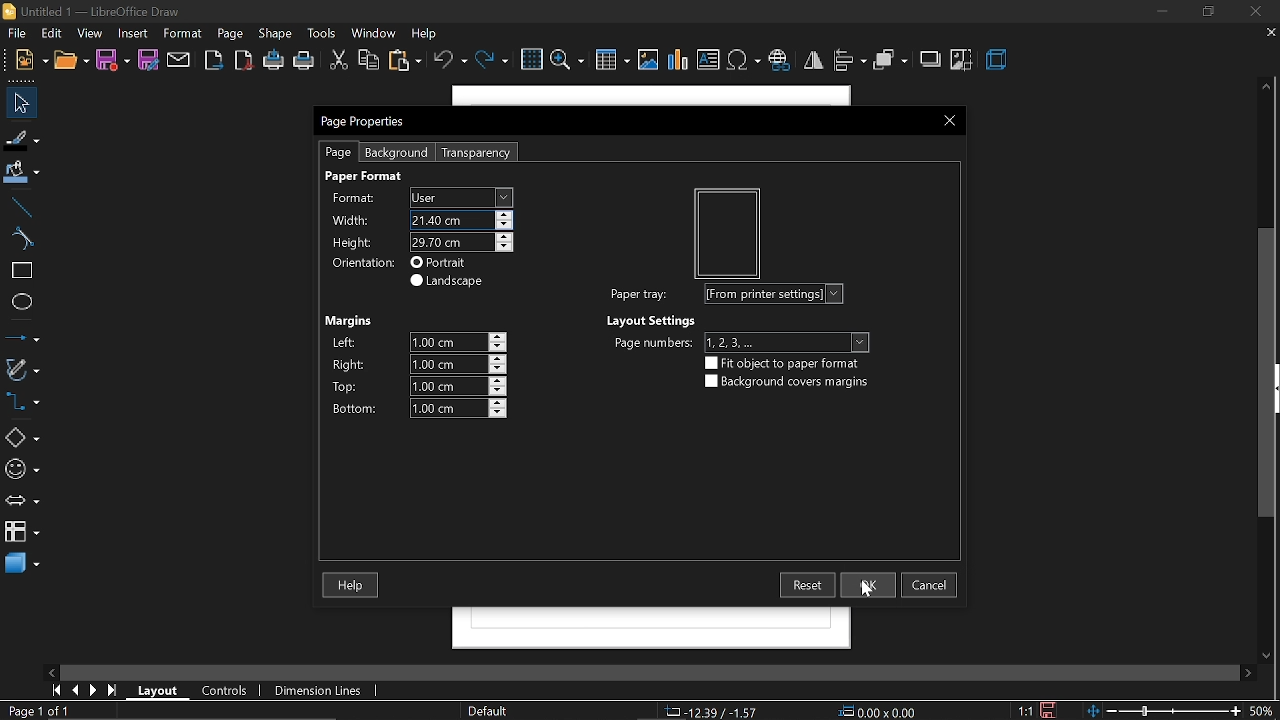 Image resolution: width=1280 pixels, height=720 pixels. I want to click on go to first page, so click(55, 690).